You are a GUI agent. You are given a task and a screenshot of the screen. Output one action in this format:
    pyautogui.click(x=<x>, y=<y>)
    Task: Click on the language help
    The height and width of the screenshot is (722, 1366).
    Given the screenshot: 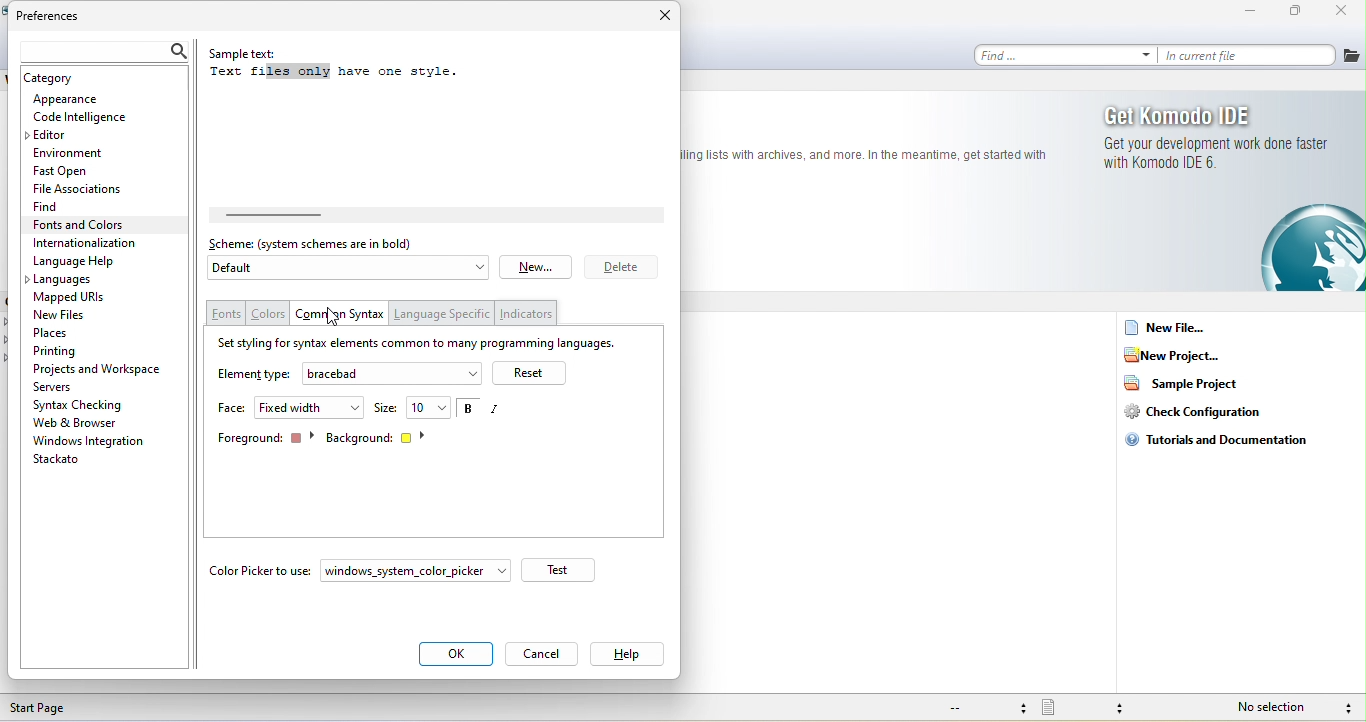 What is the action you would take?
    pyautogui.click(x=87, y=260)
    